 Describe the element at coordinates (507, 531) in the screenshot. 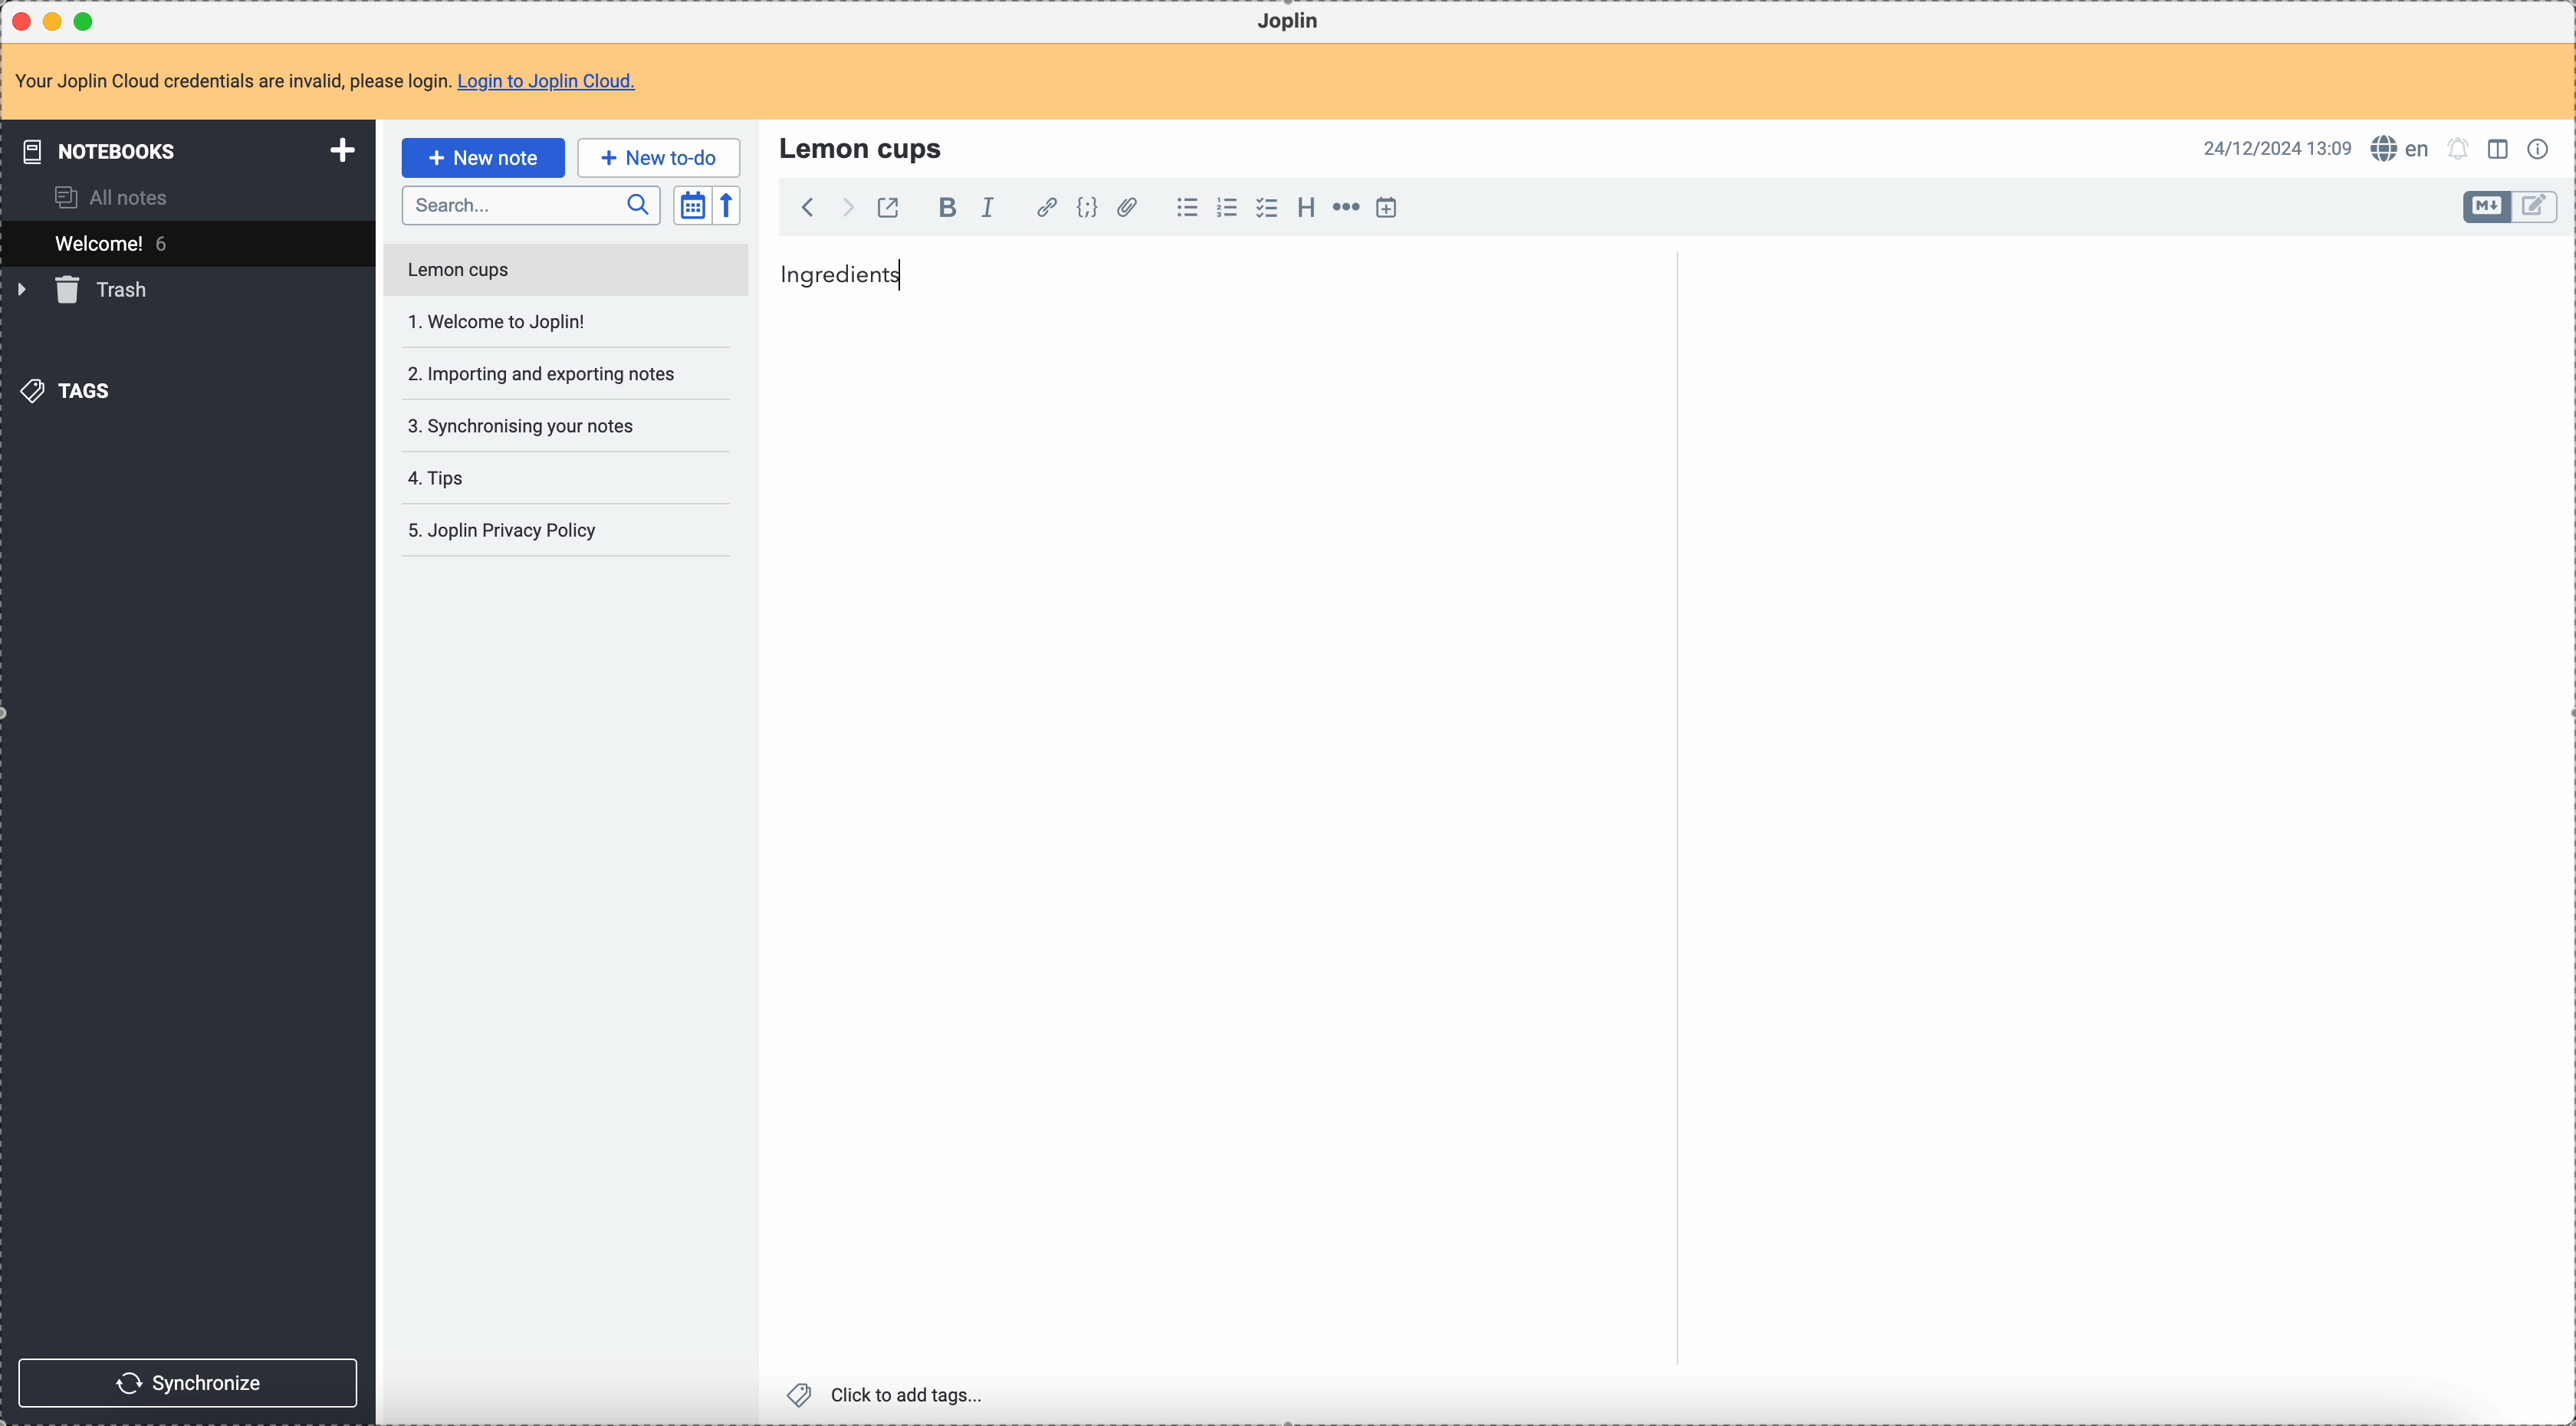

I see `Joplin privacy policy note` at that location.